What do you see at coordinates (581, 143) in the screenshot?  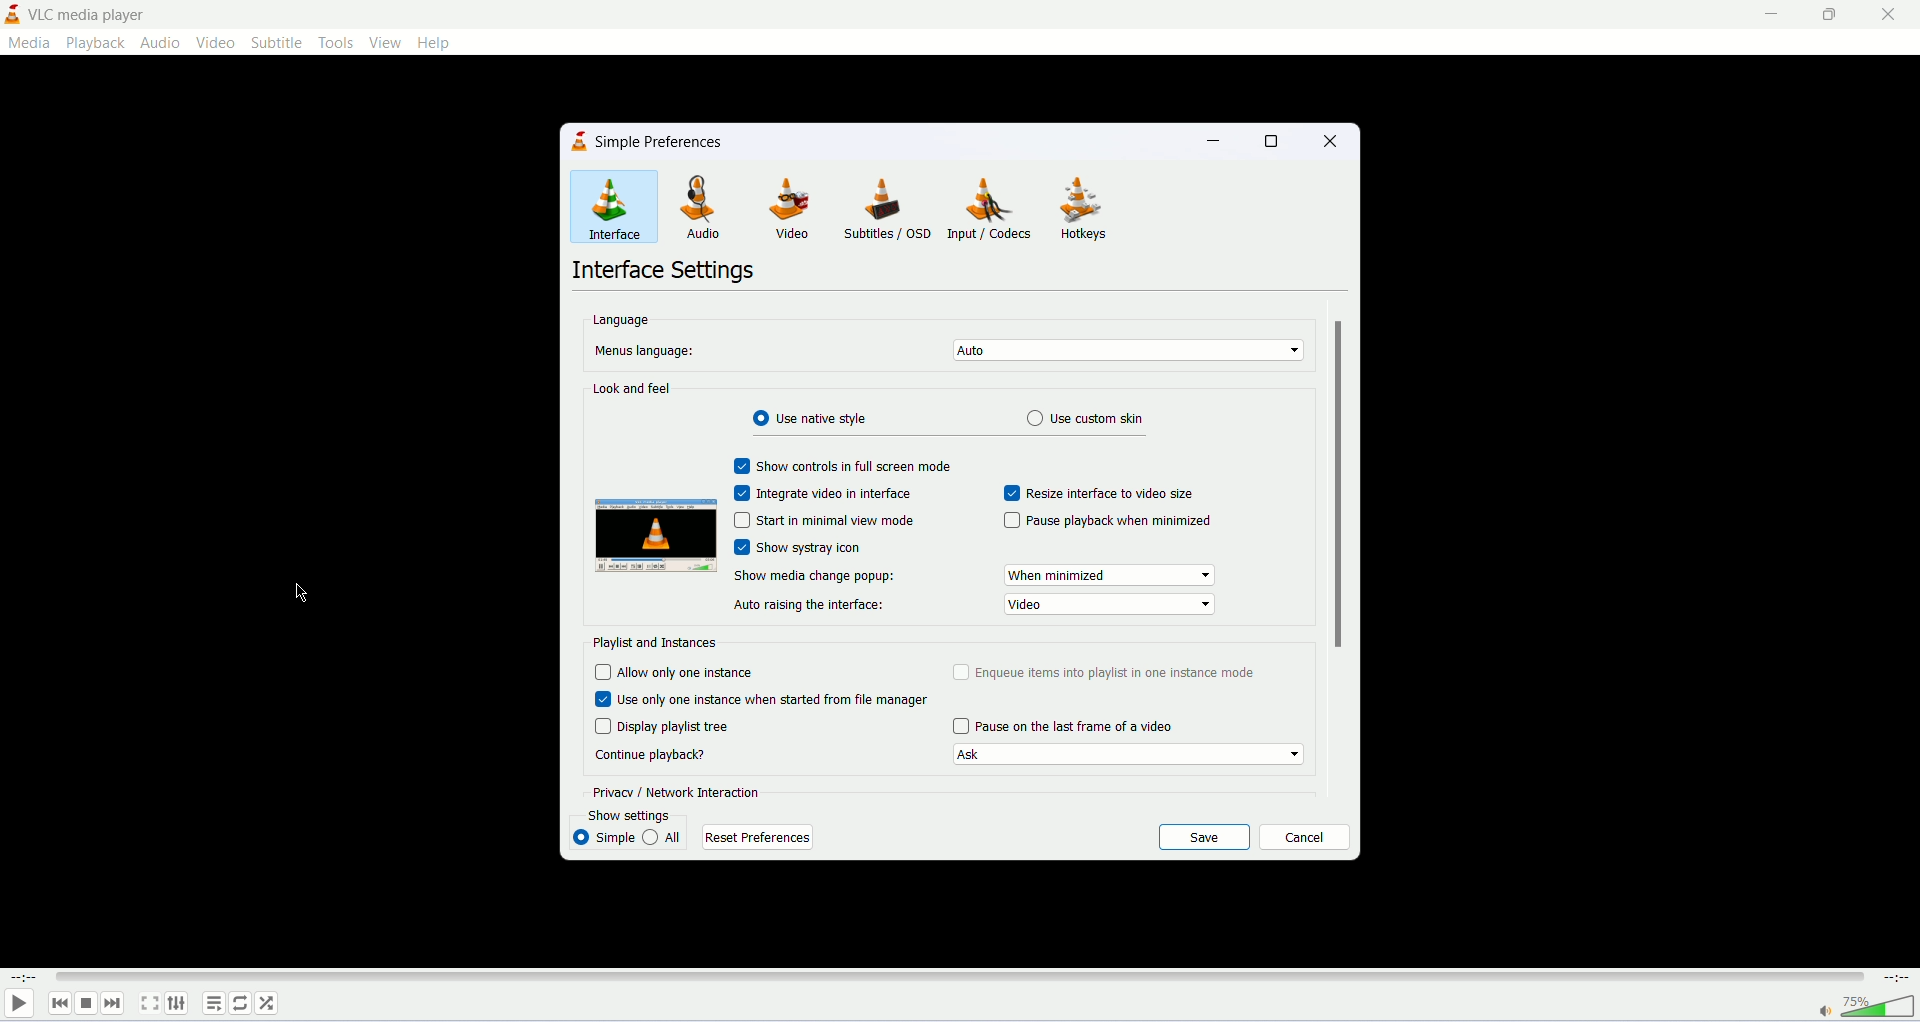 I see `icon` at bounding box center [581, 143].